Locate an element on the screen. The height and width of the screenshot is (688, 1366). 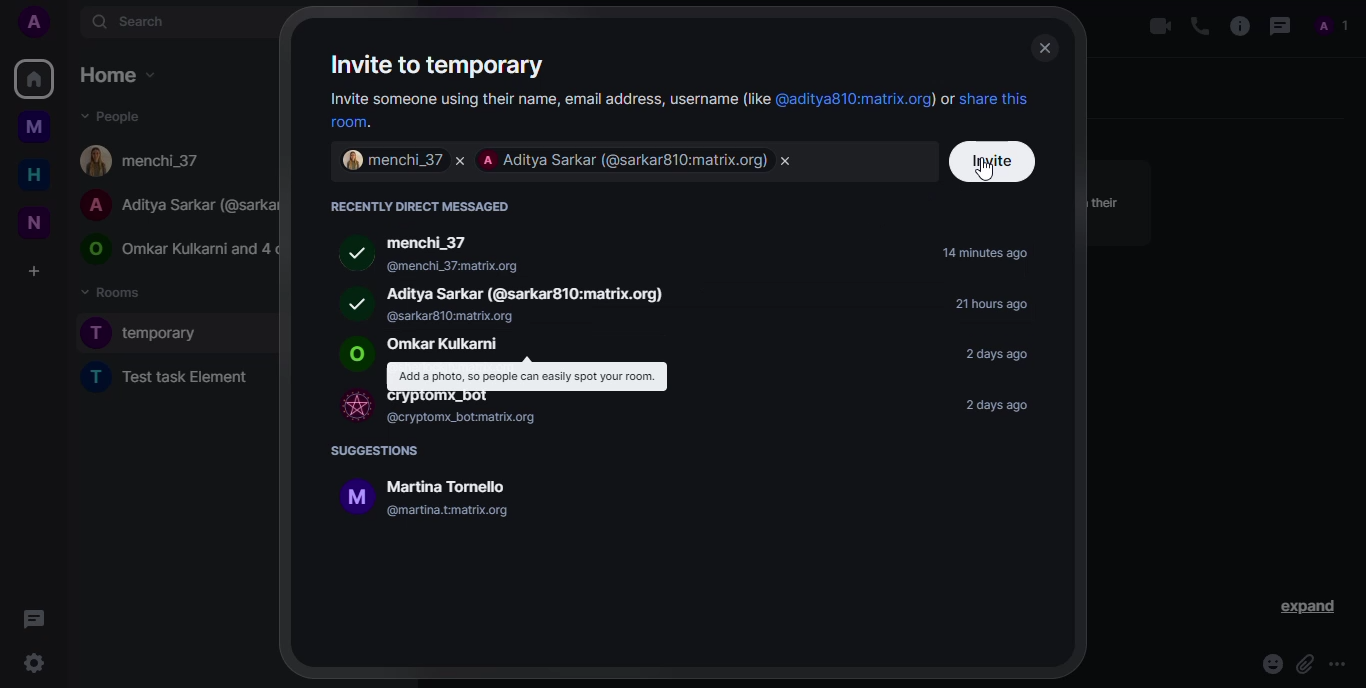
‘menchi_37 is located at coordinates (431, 244).